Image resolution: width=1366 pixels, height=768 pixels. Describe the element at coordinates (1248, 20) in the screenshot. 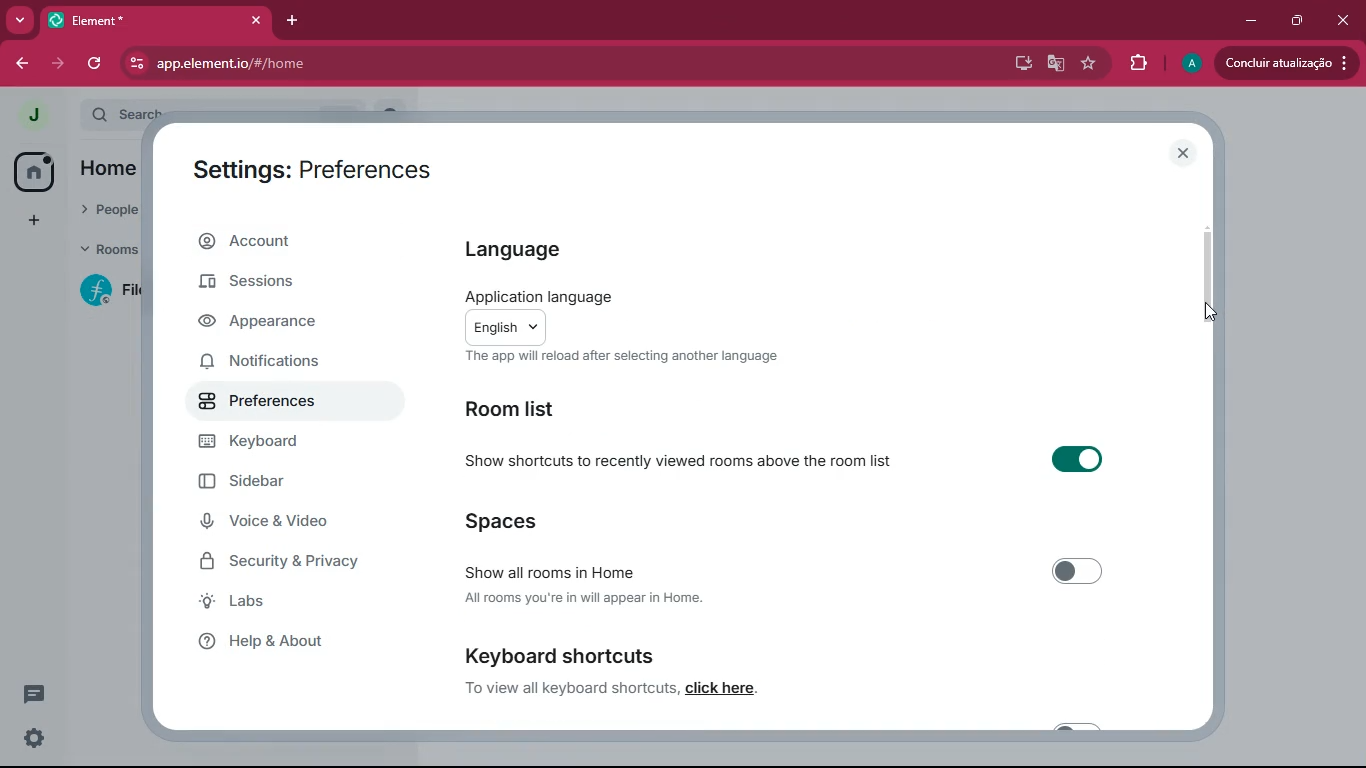

I see `minimize` at that location.